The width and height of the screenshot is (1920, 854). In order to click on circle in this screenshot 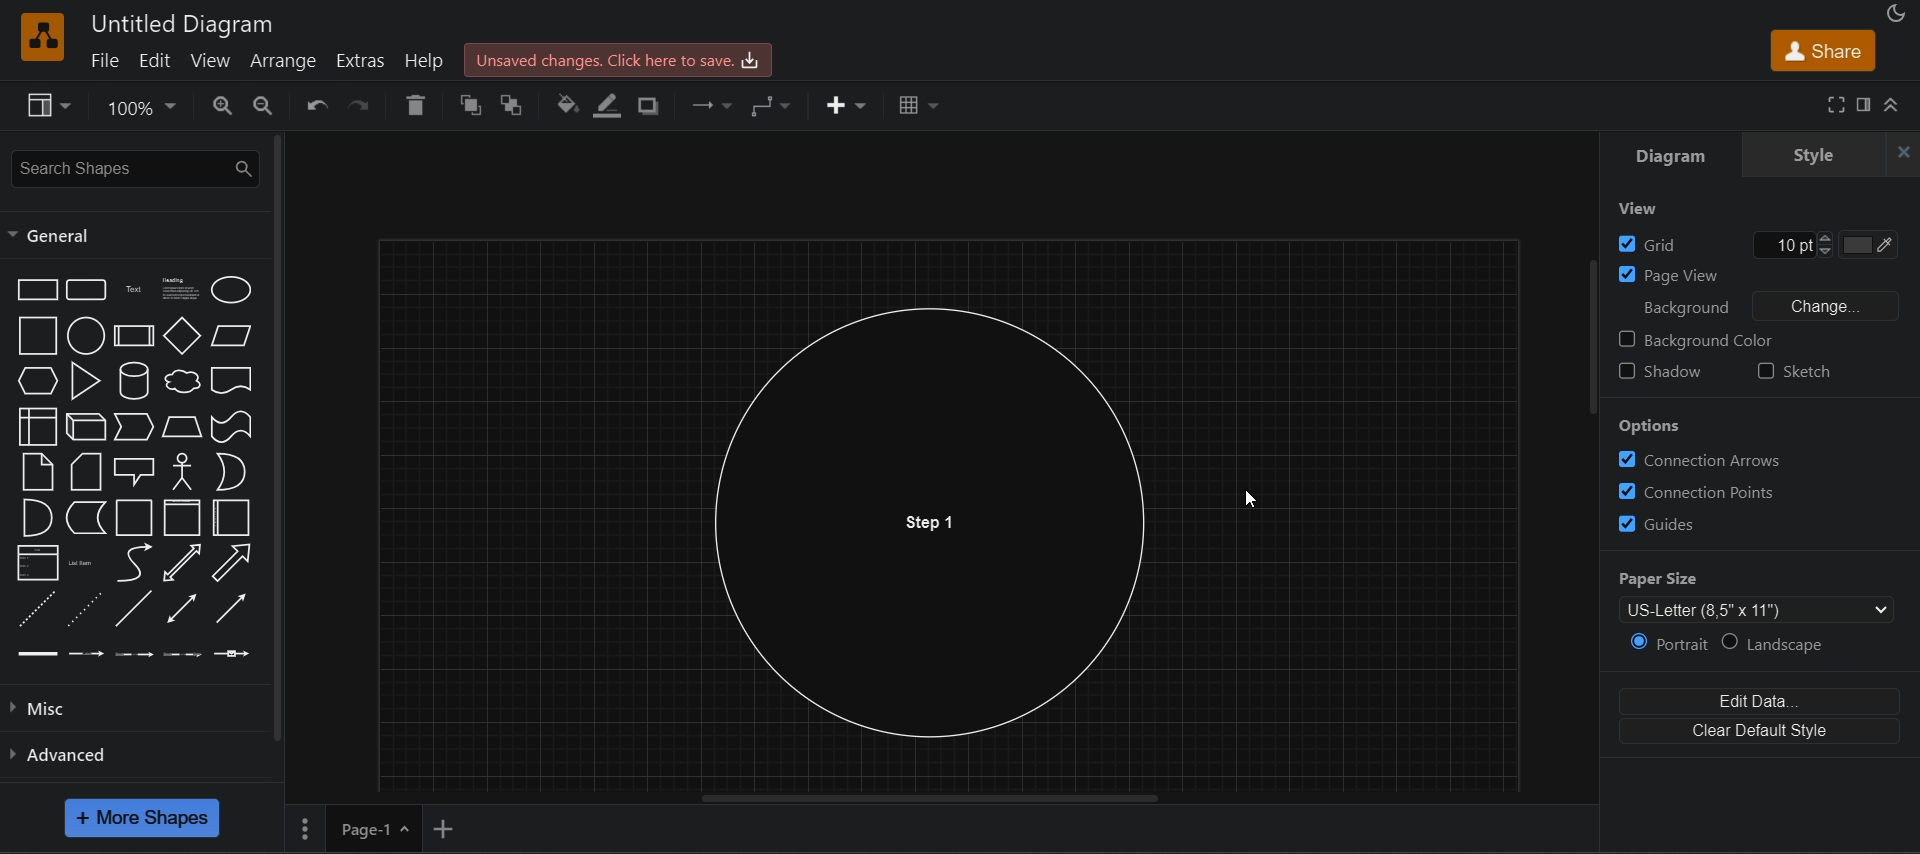, I will do `click(86, 337)`.